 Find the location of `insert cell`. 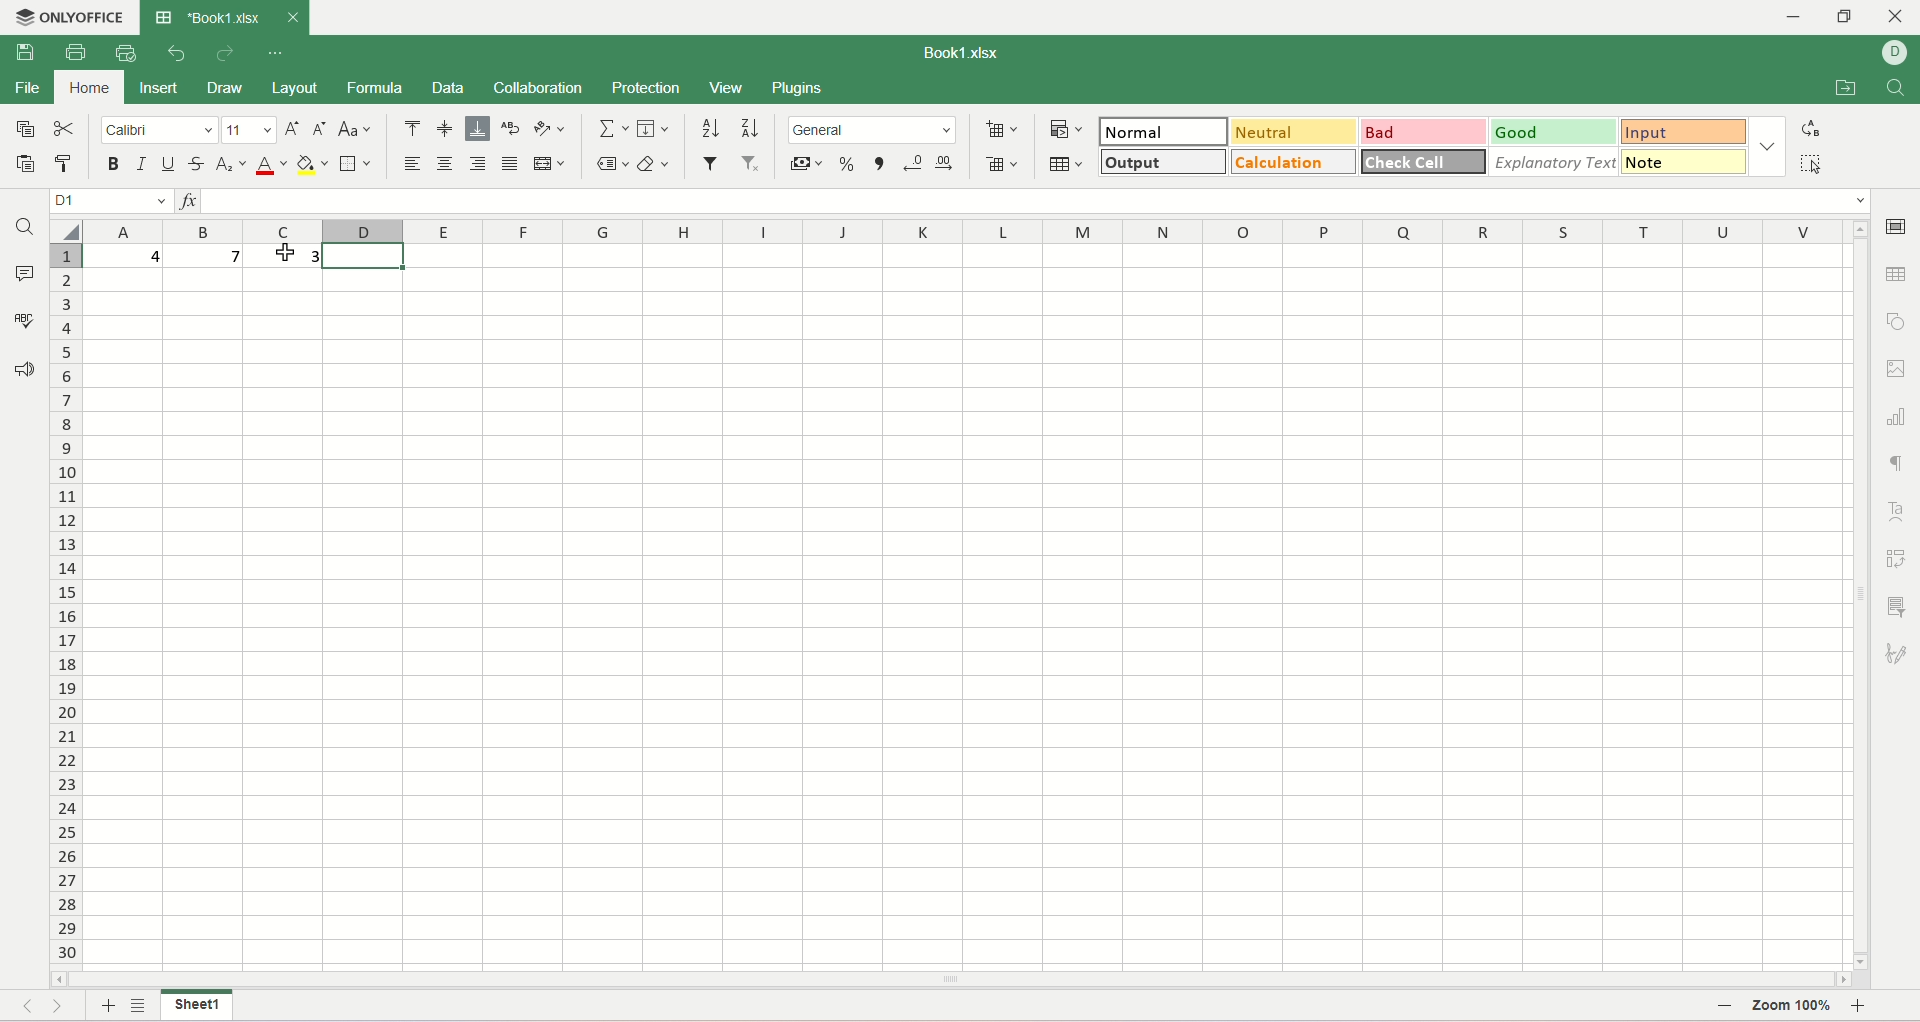

insert cell is located at coordinates (1004, 126).